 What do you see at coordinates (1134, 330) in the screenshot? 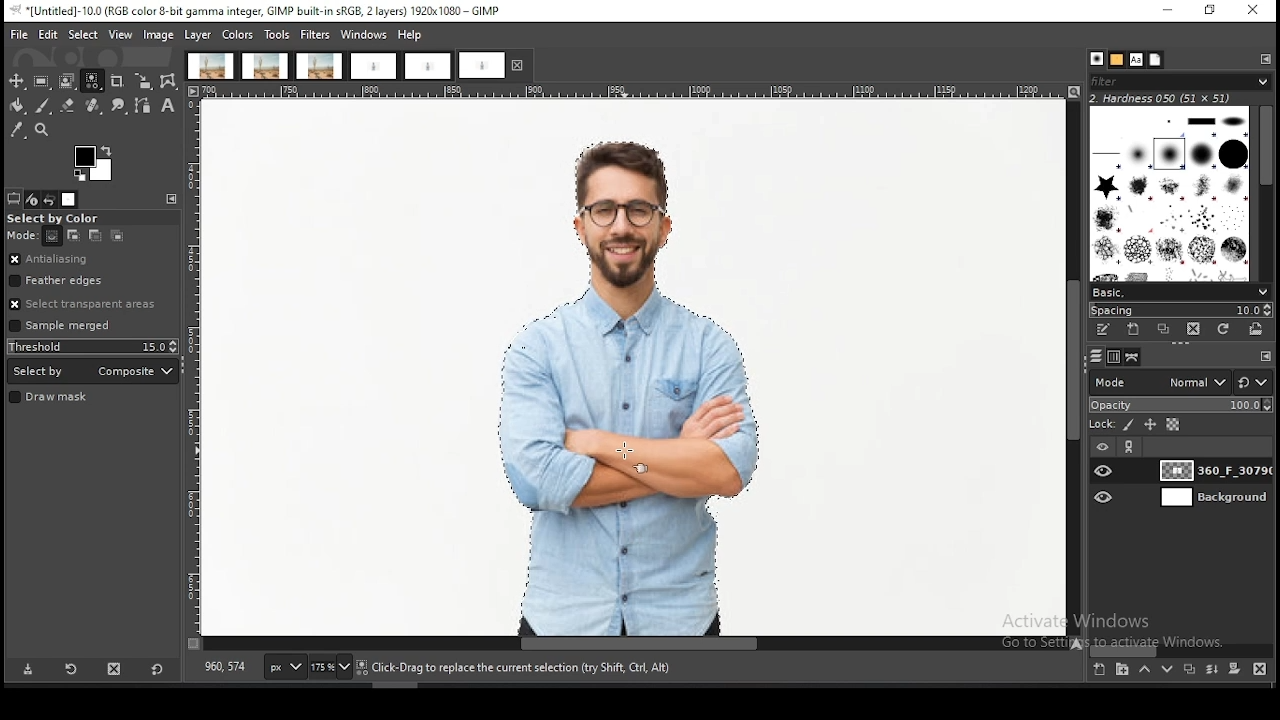
I see `create a new brush` at bounding box center [1134, 330].